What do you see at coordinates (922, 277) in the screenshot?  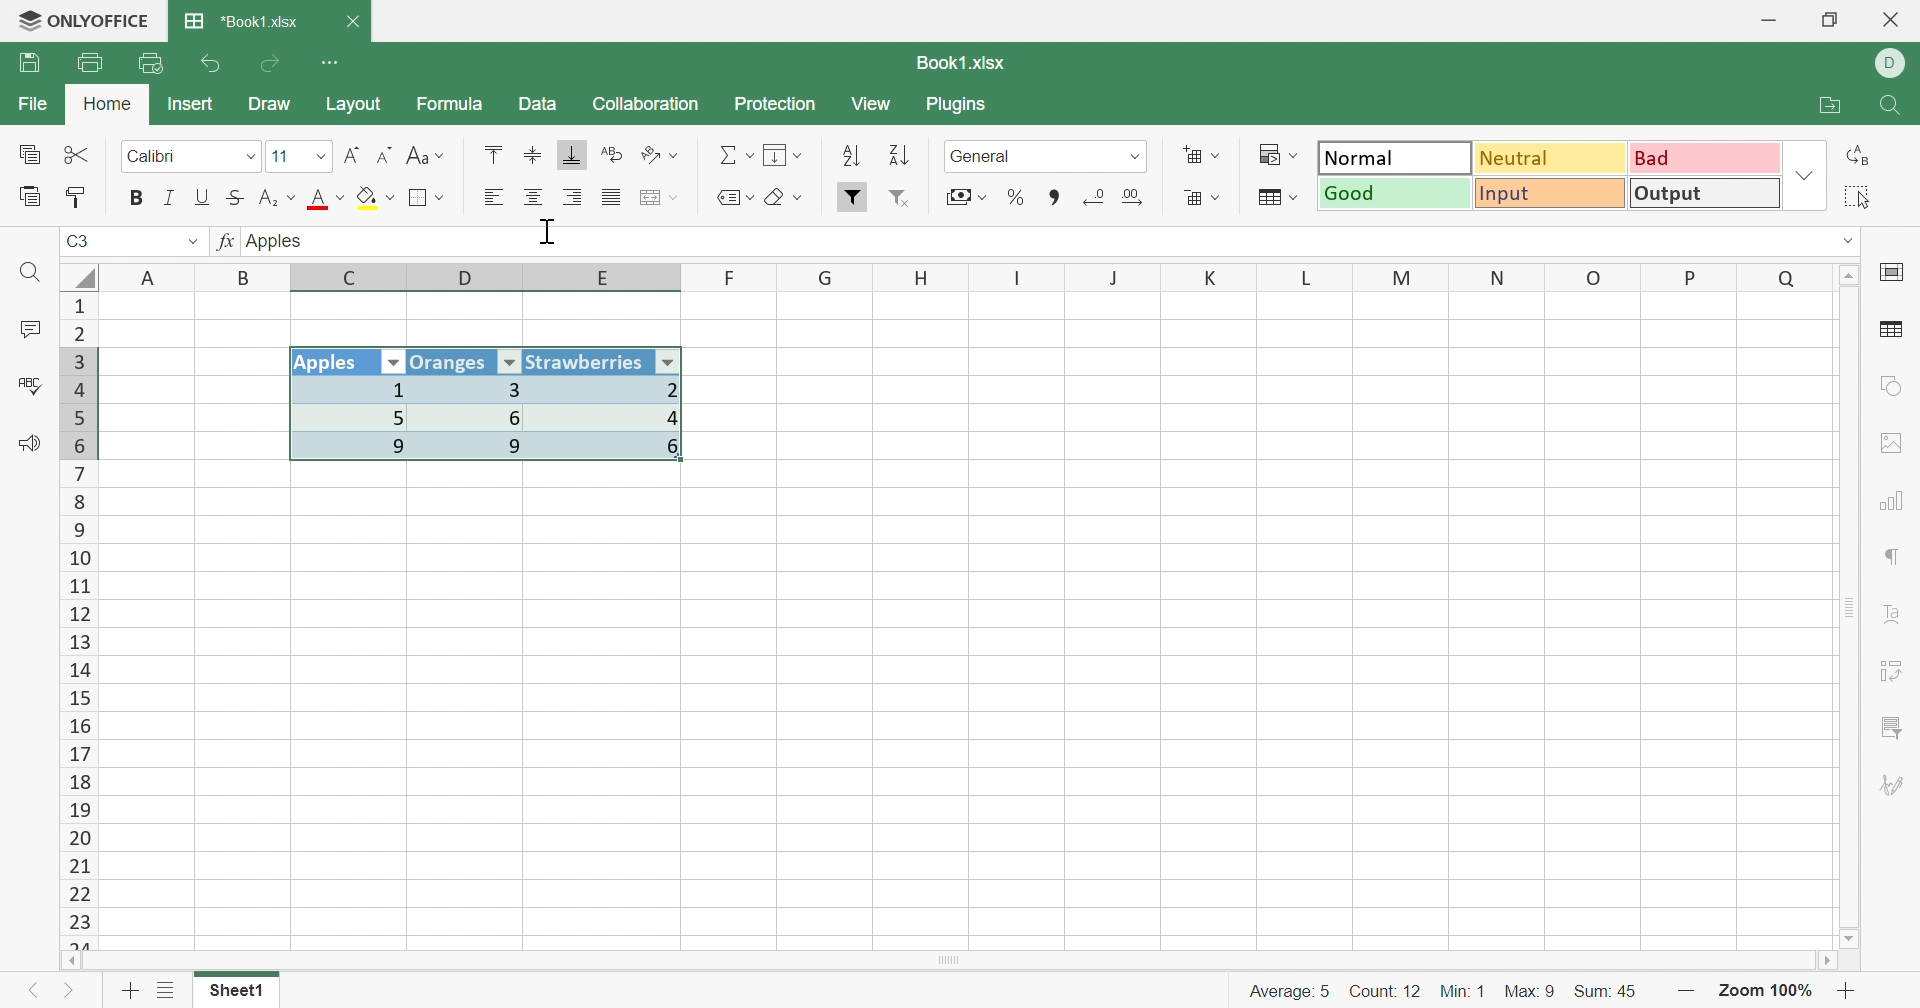 I see `H` at bounding box center [922, 277].